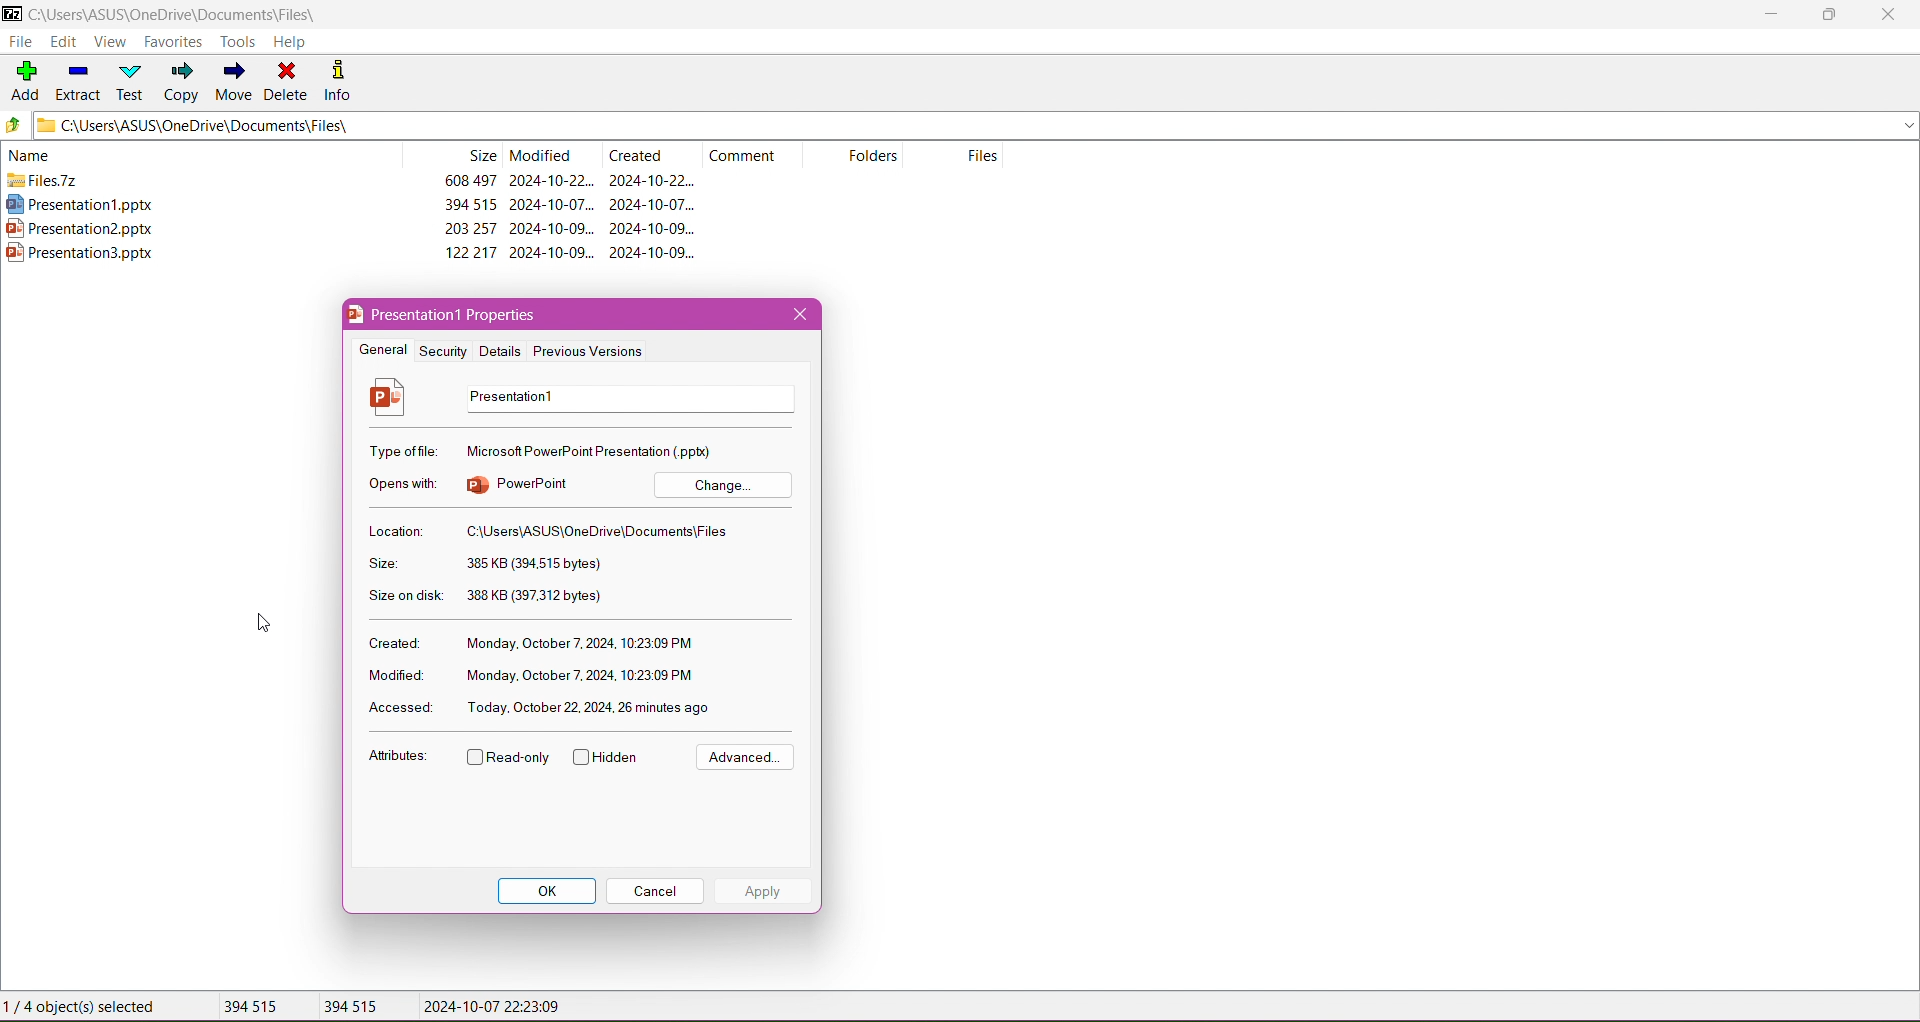 The height and width of the screenshot is (1022, 1920). What do you see at coordinates (471, 228) in the screenshot?
I see `203 257` at bounding box center [471, 228].